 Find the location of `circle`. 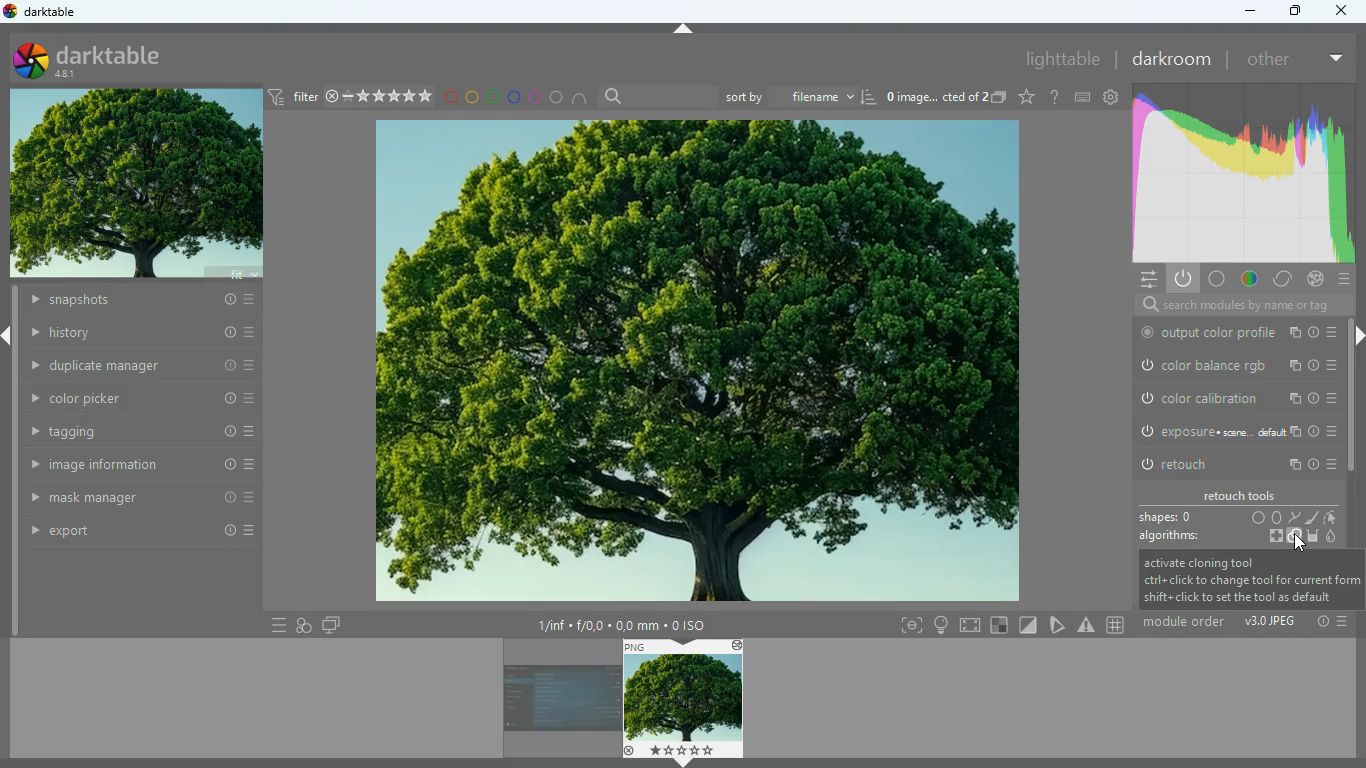

circle is located at coordinates (555, 96).